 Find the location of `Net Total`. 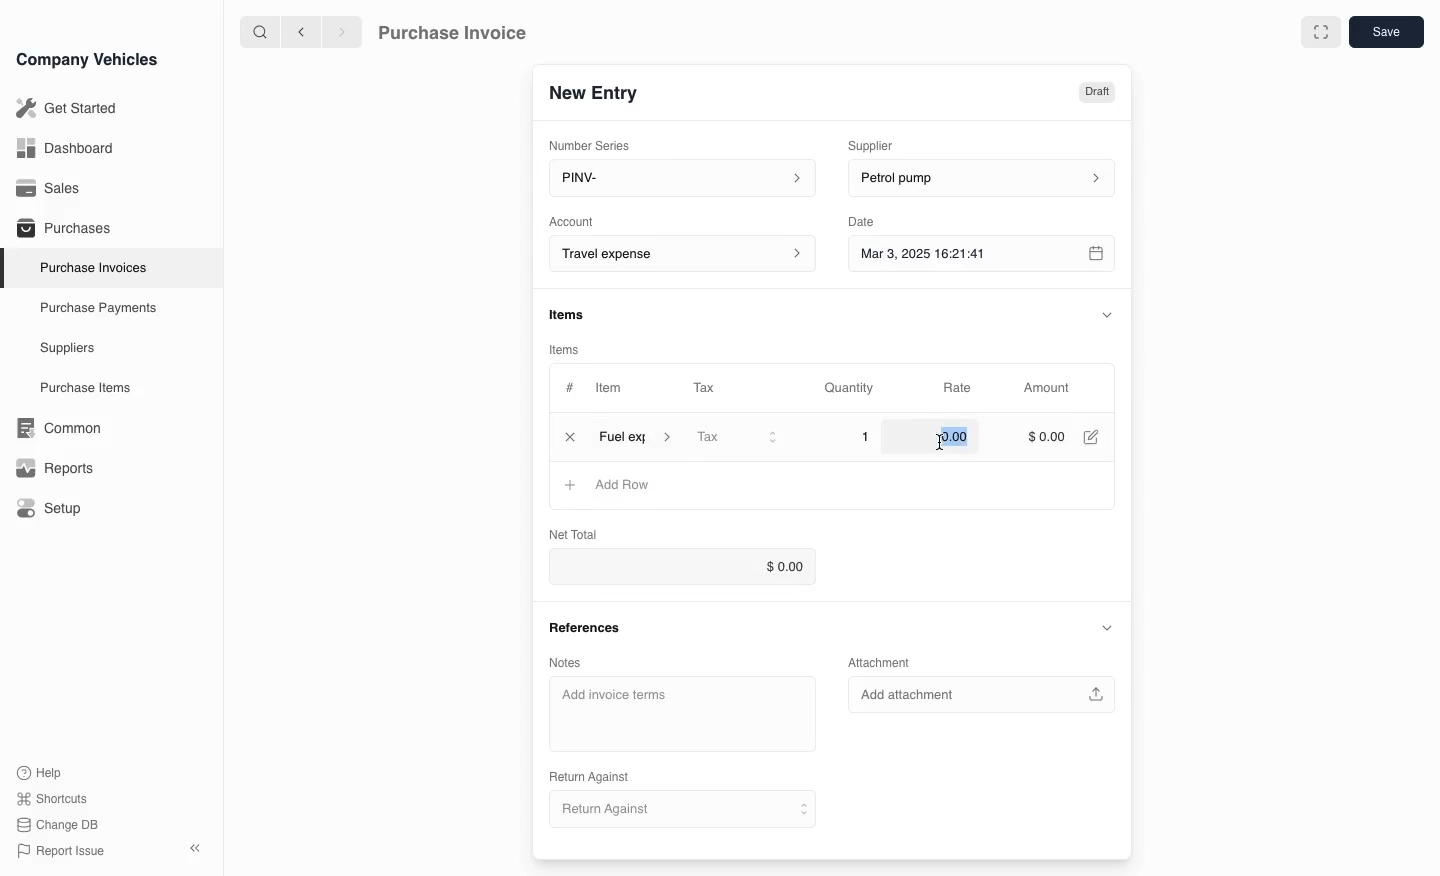

Net Total is located at coordinates (570, 533).